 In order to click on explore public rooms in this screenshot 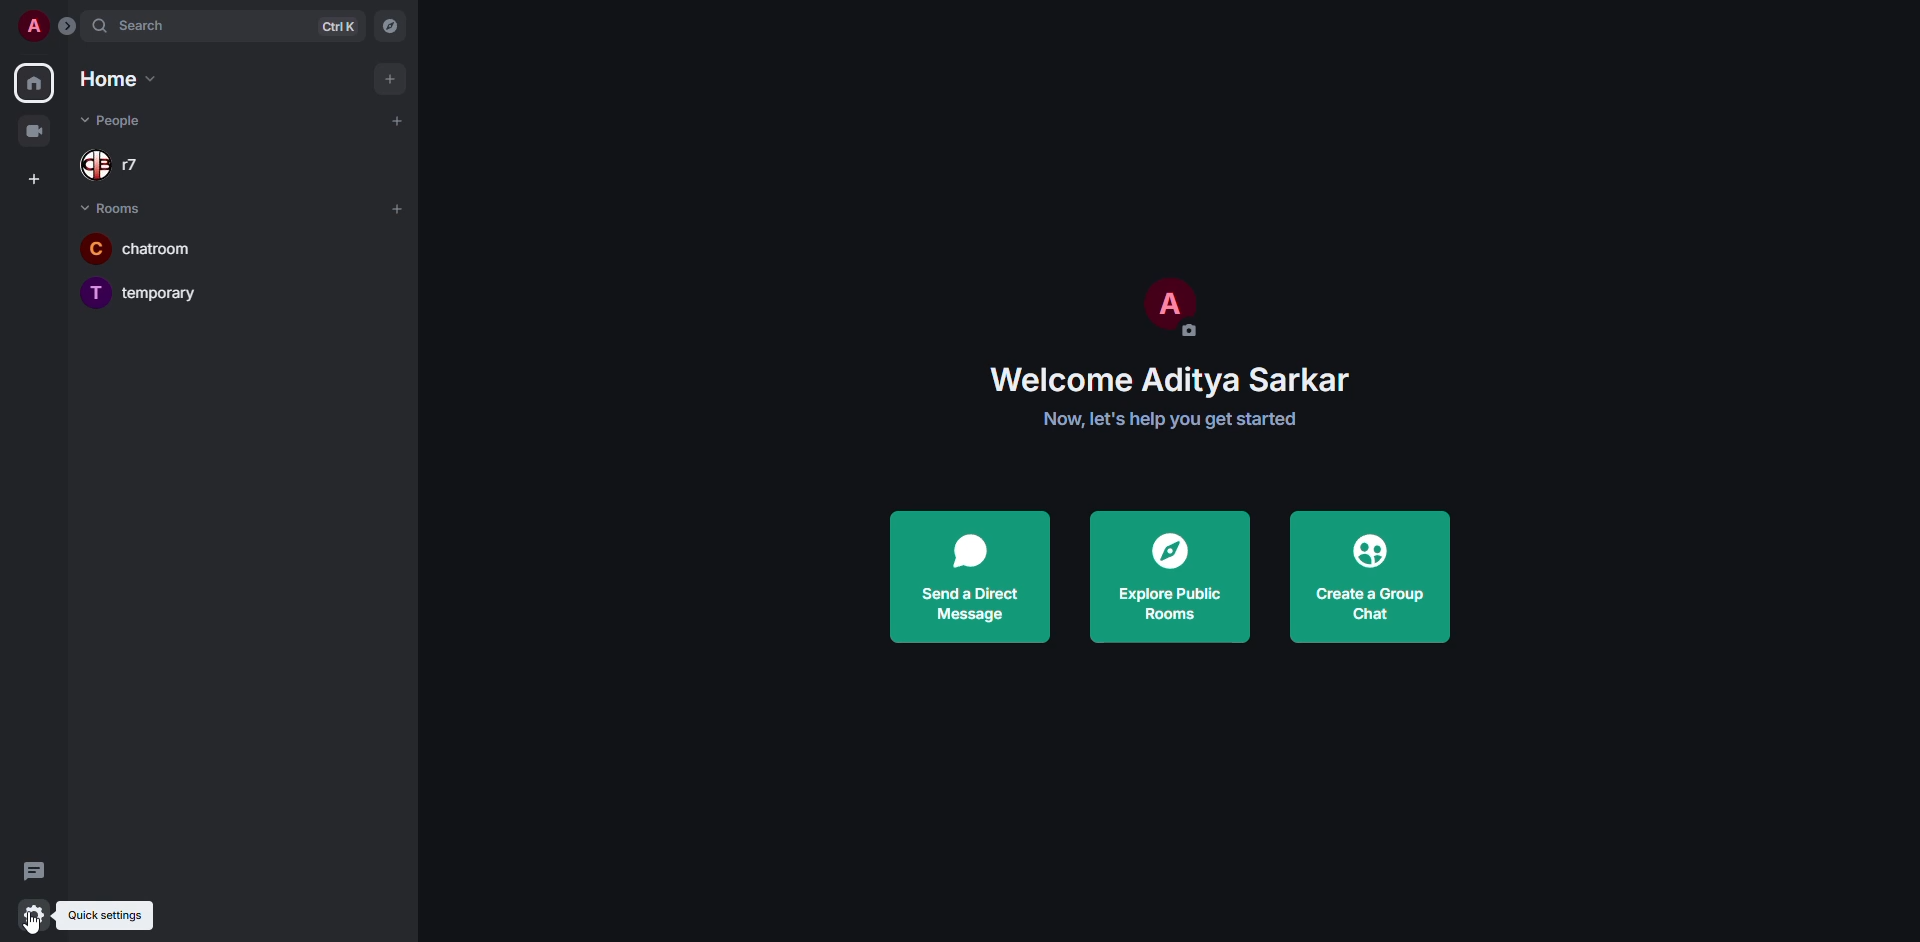, I will do `click(1167, 577)`.